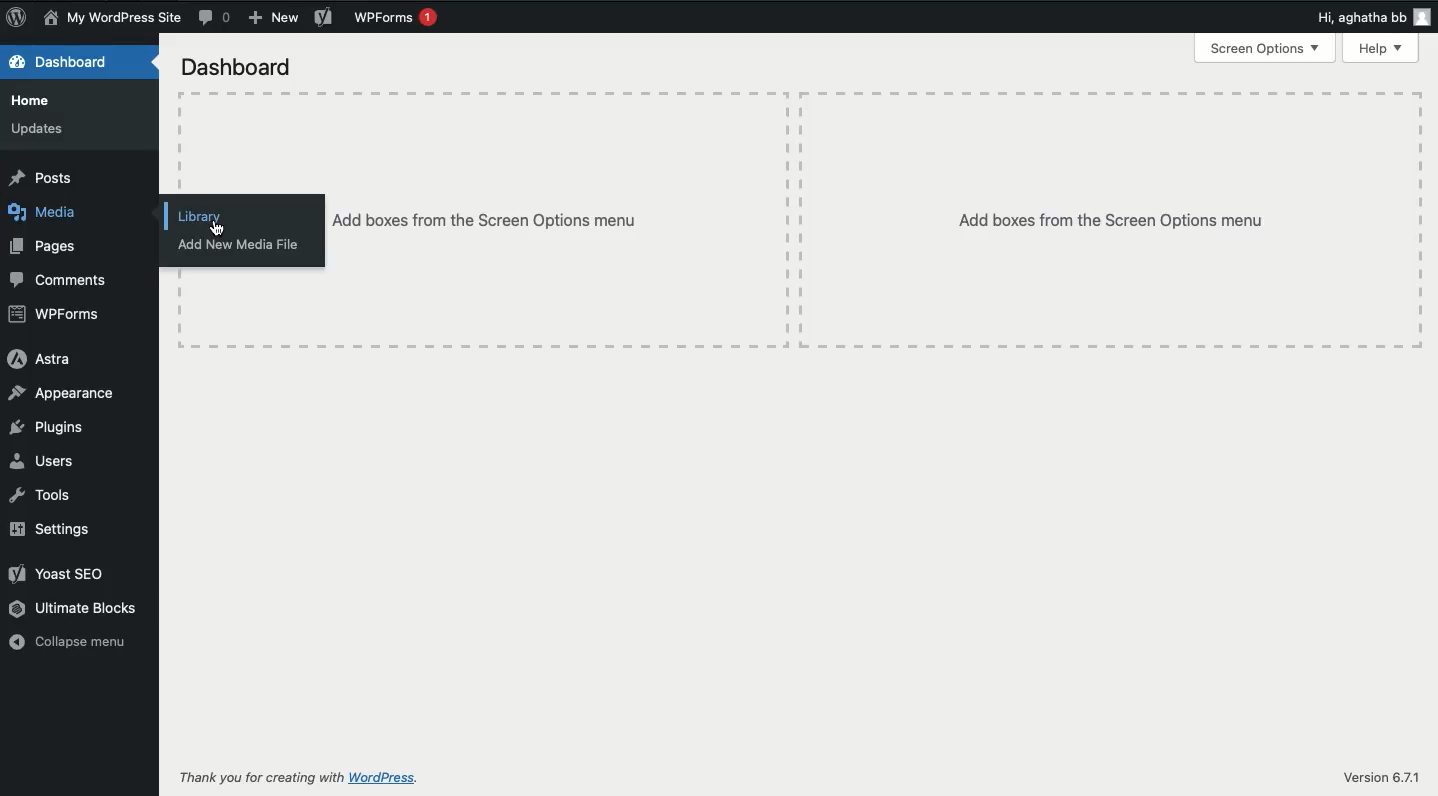  I want to click on Add new media file, so click(240, 246).